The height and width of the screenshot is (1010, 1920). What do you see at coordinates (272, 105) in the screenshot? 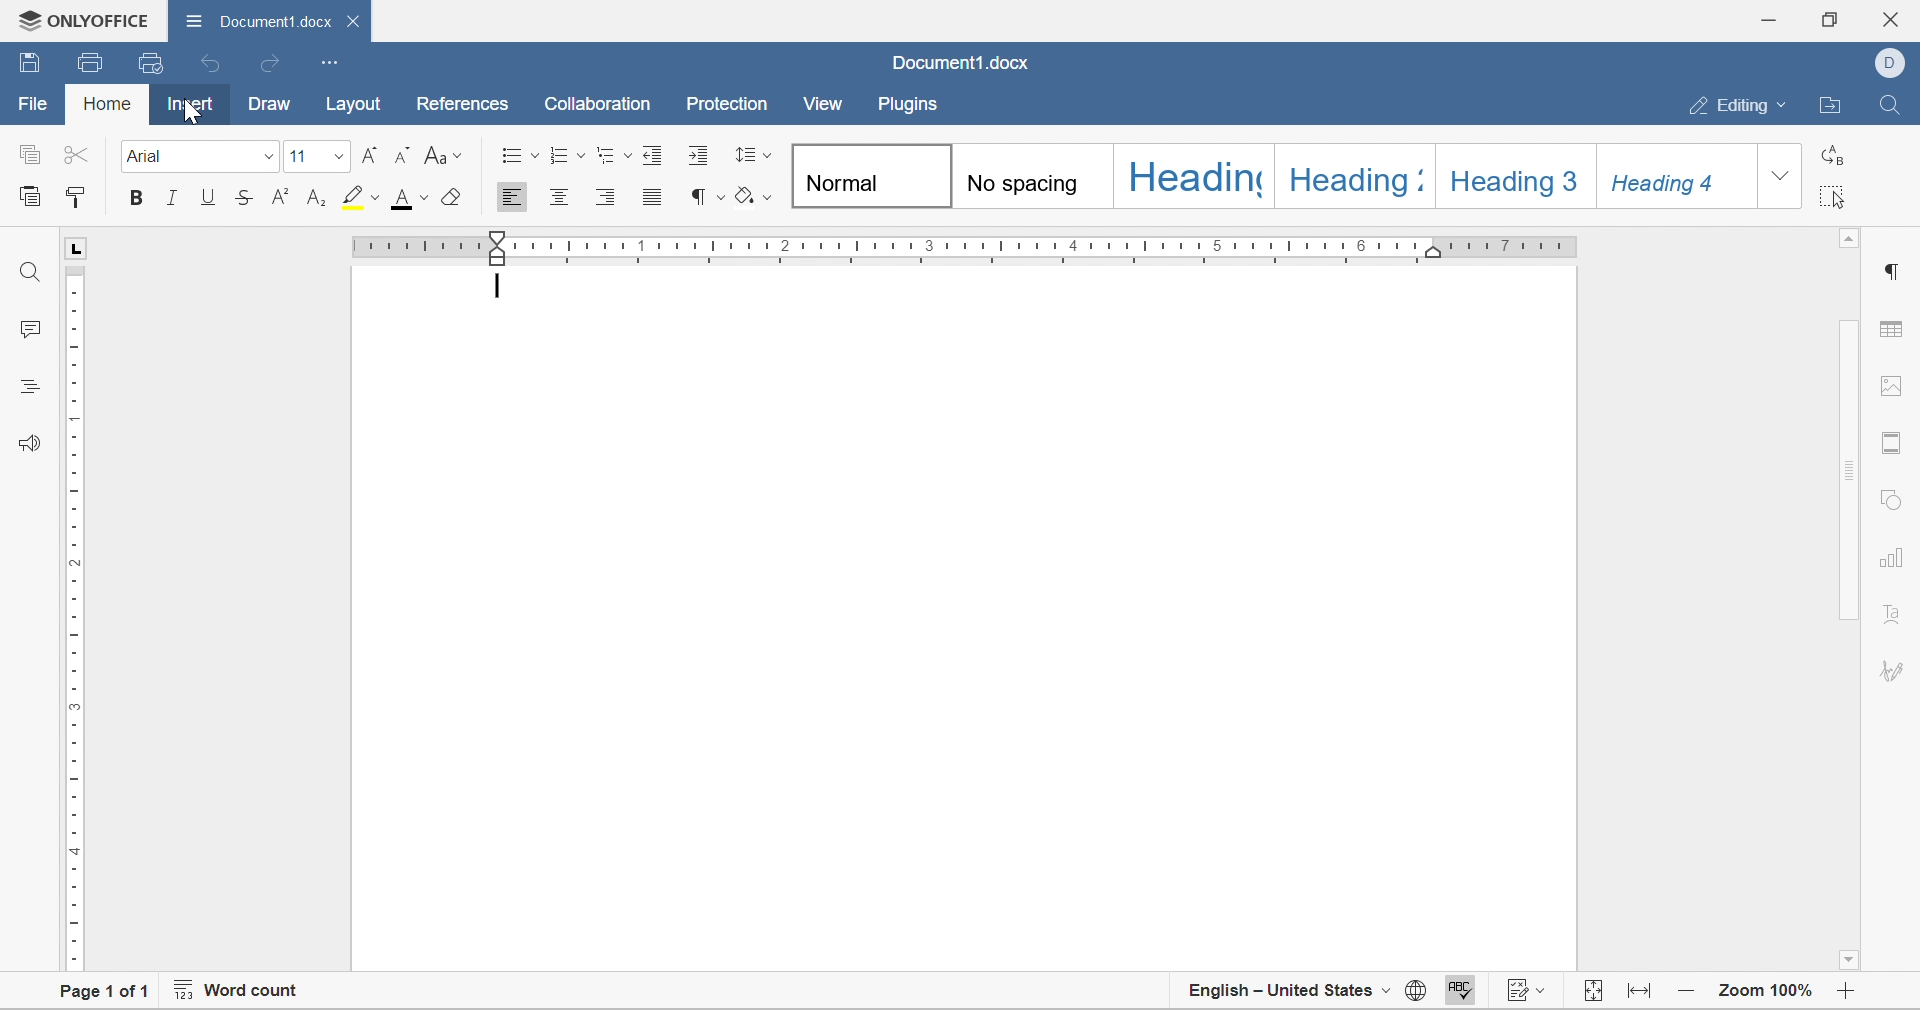
I see `Draw` at bounding box center [272, 105].